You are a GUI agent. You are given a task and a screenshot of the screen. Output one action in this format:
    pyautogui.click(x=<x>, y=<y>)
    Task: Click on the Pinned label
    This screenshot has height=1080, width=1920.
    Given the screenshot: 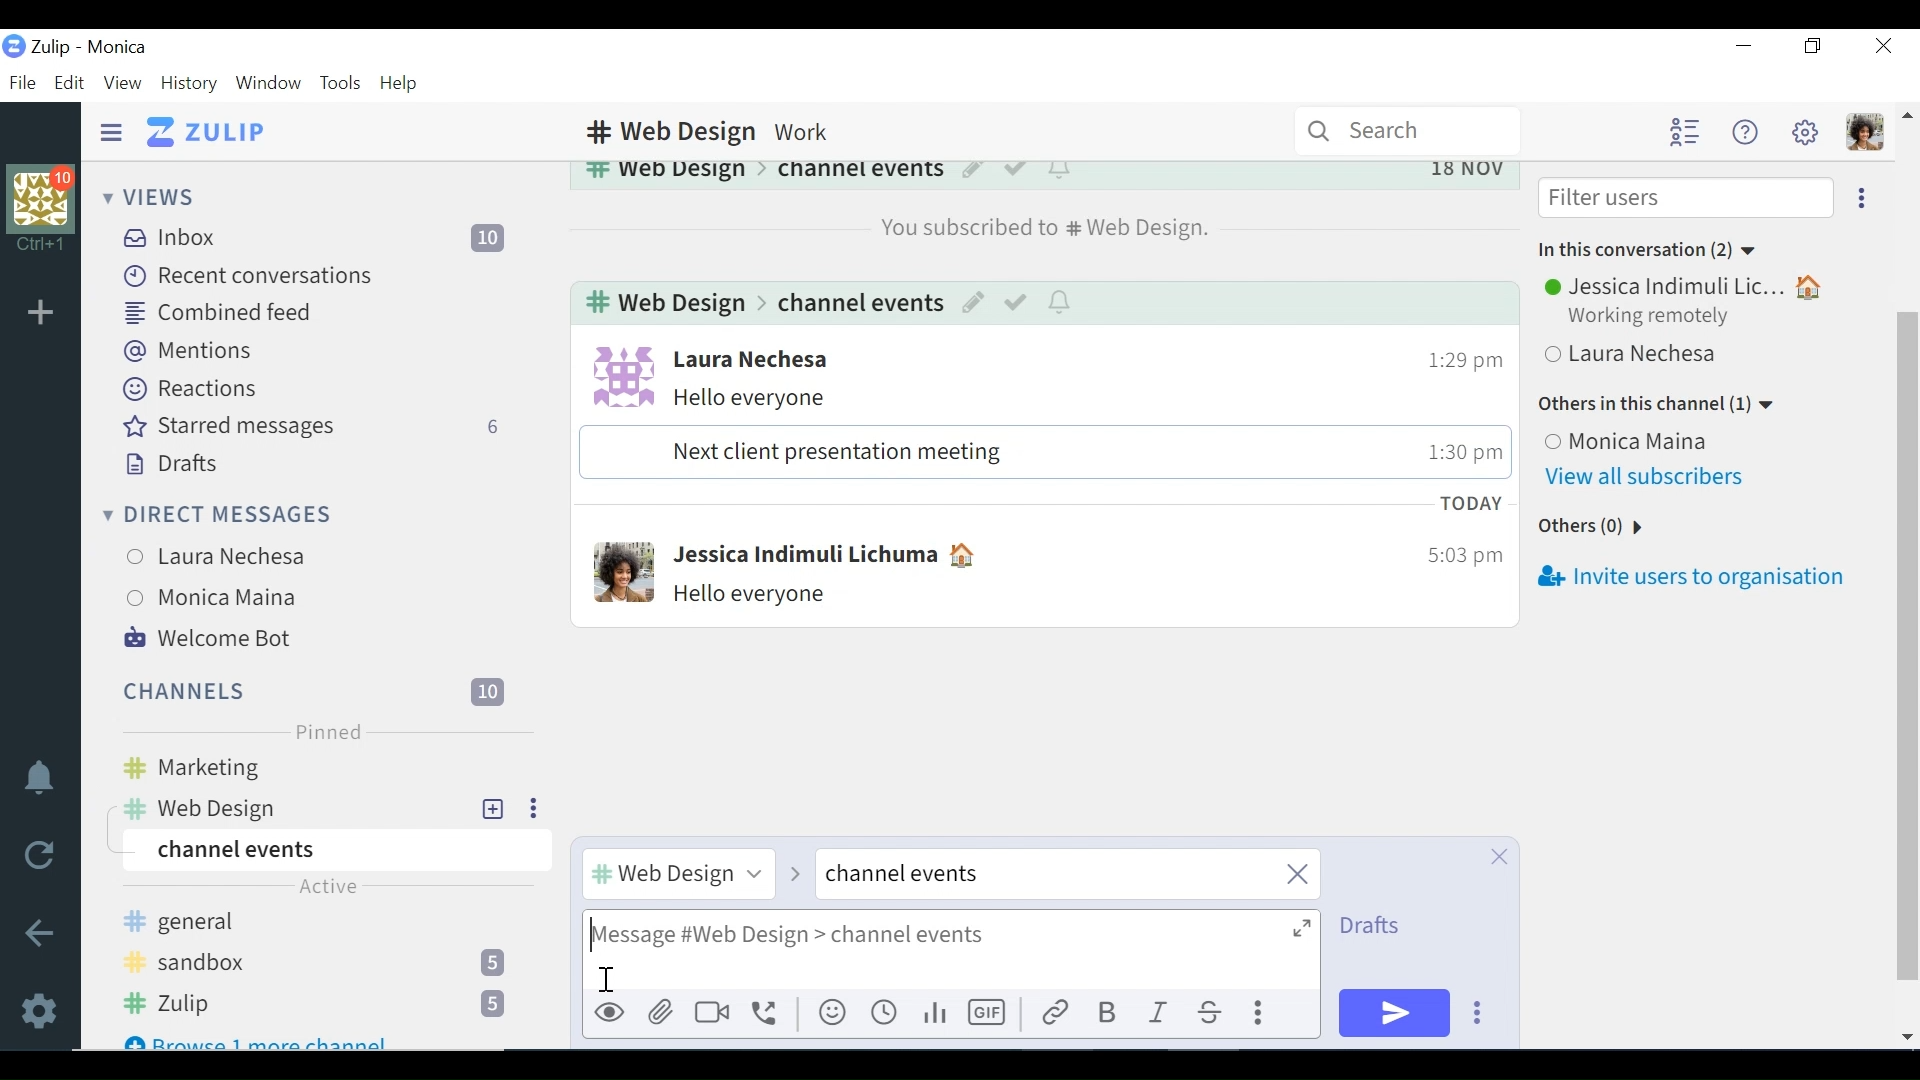 What is the action you would take?
    pyautogui.click(x=326, y=732)
    